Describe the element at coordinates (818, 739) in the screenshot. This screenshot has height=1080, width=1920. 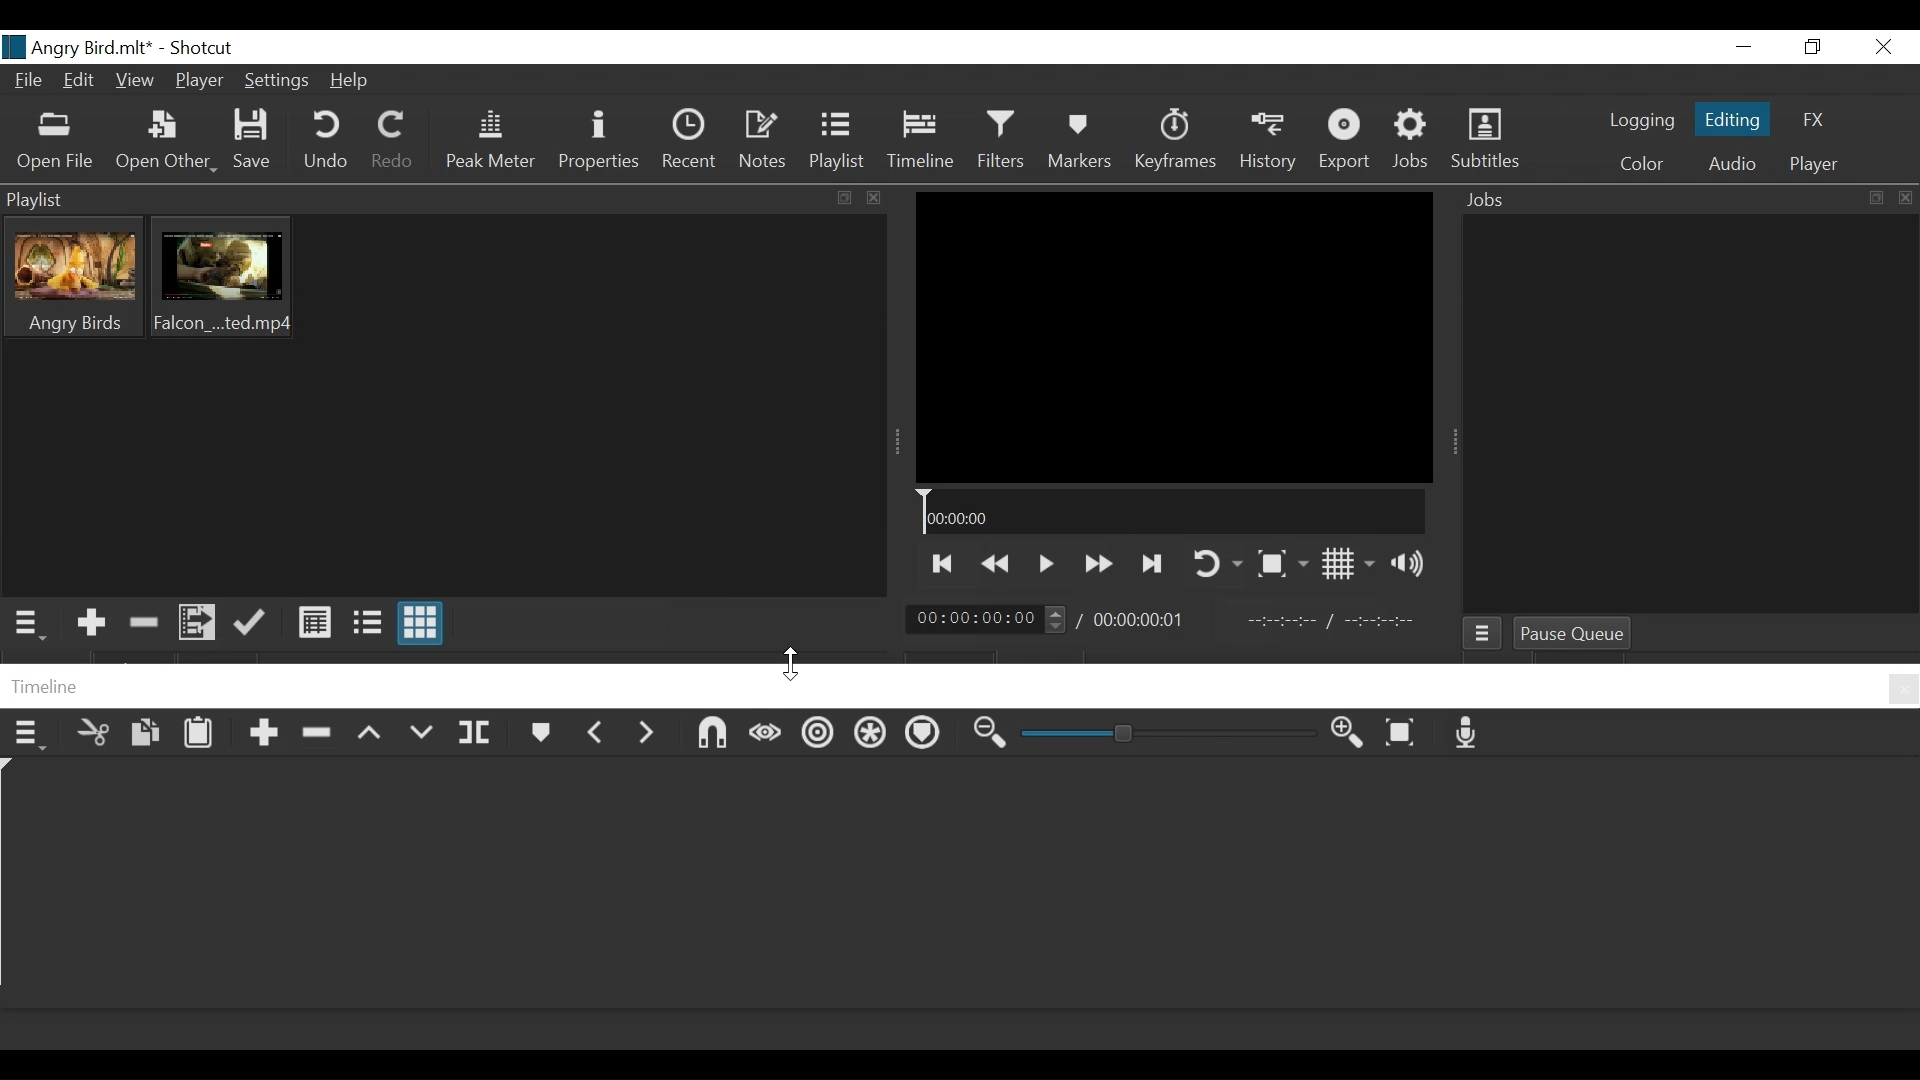
I see `Ripple ` at that location.